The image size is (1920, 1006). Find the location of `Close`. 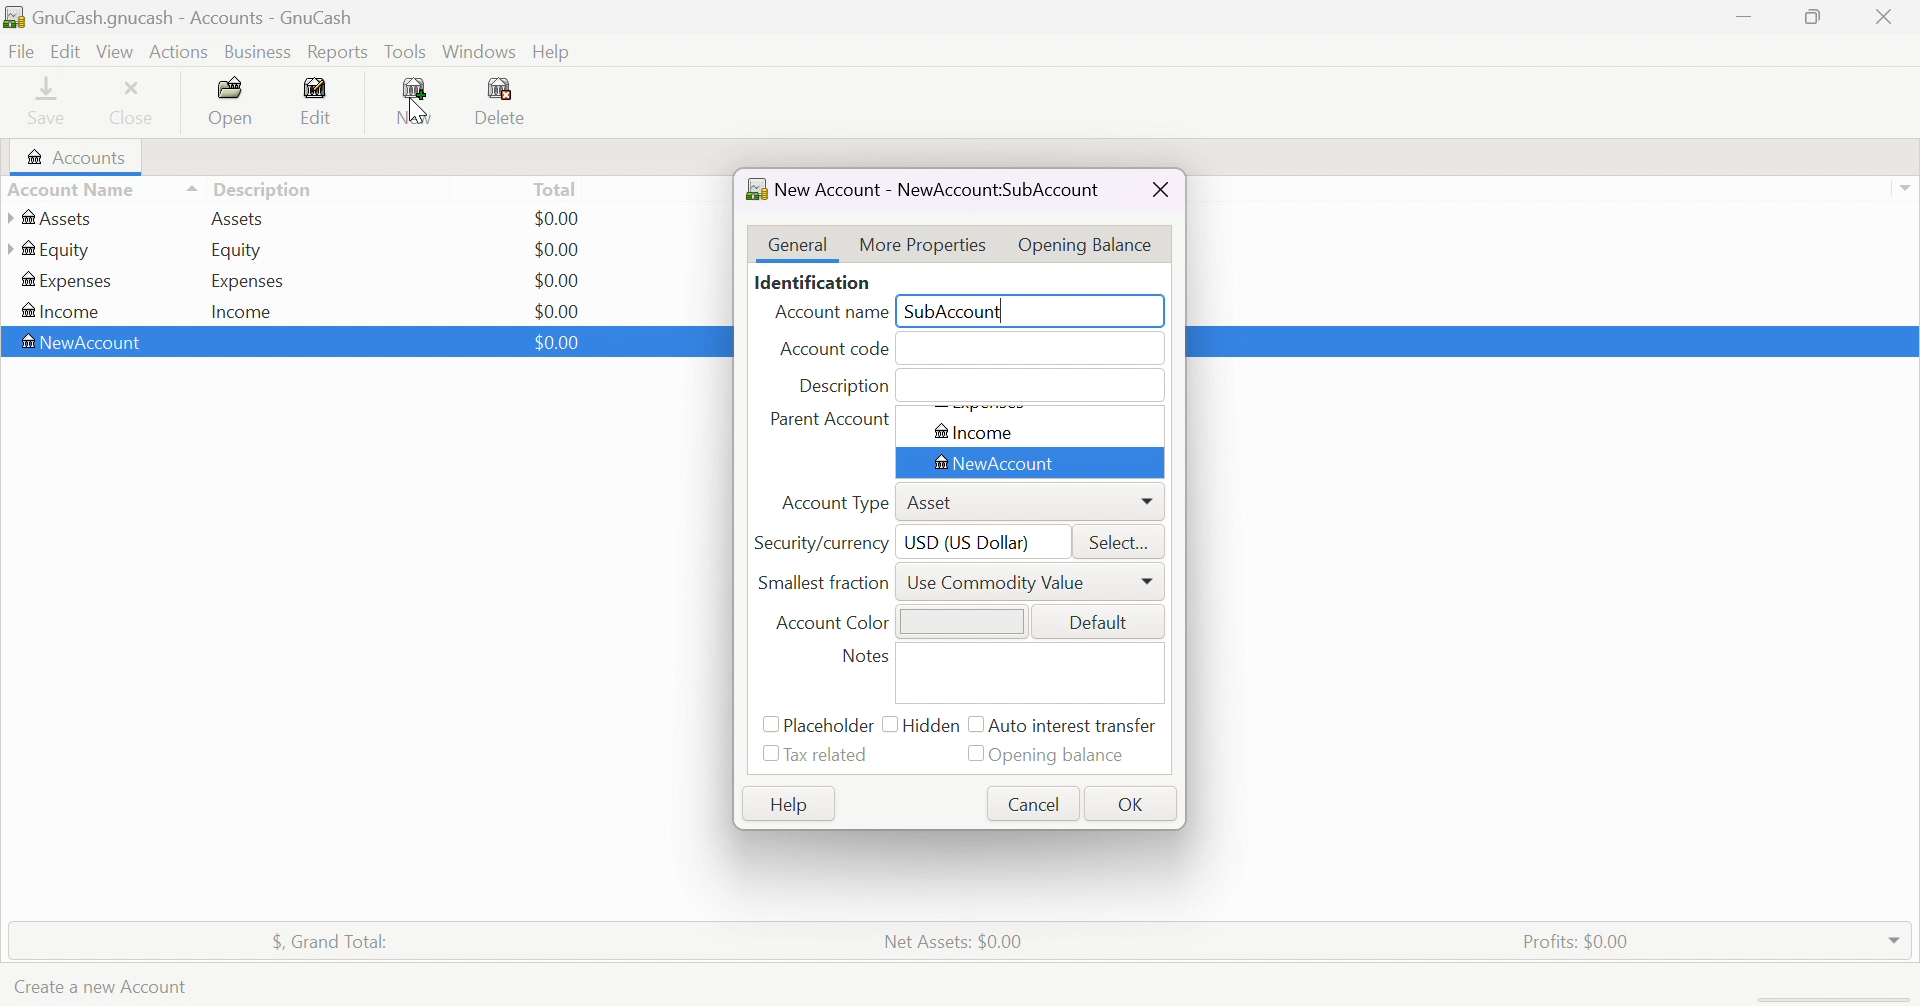

Close is located at coordinates (1886, 16).